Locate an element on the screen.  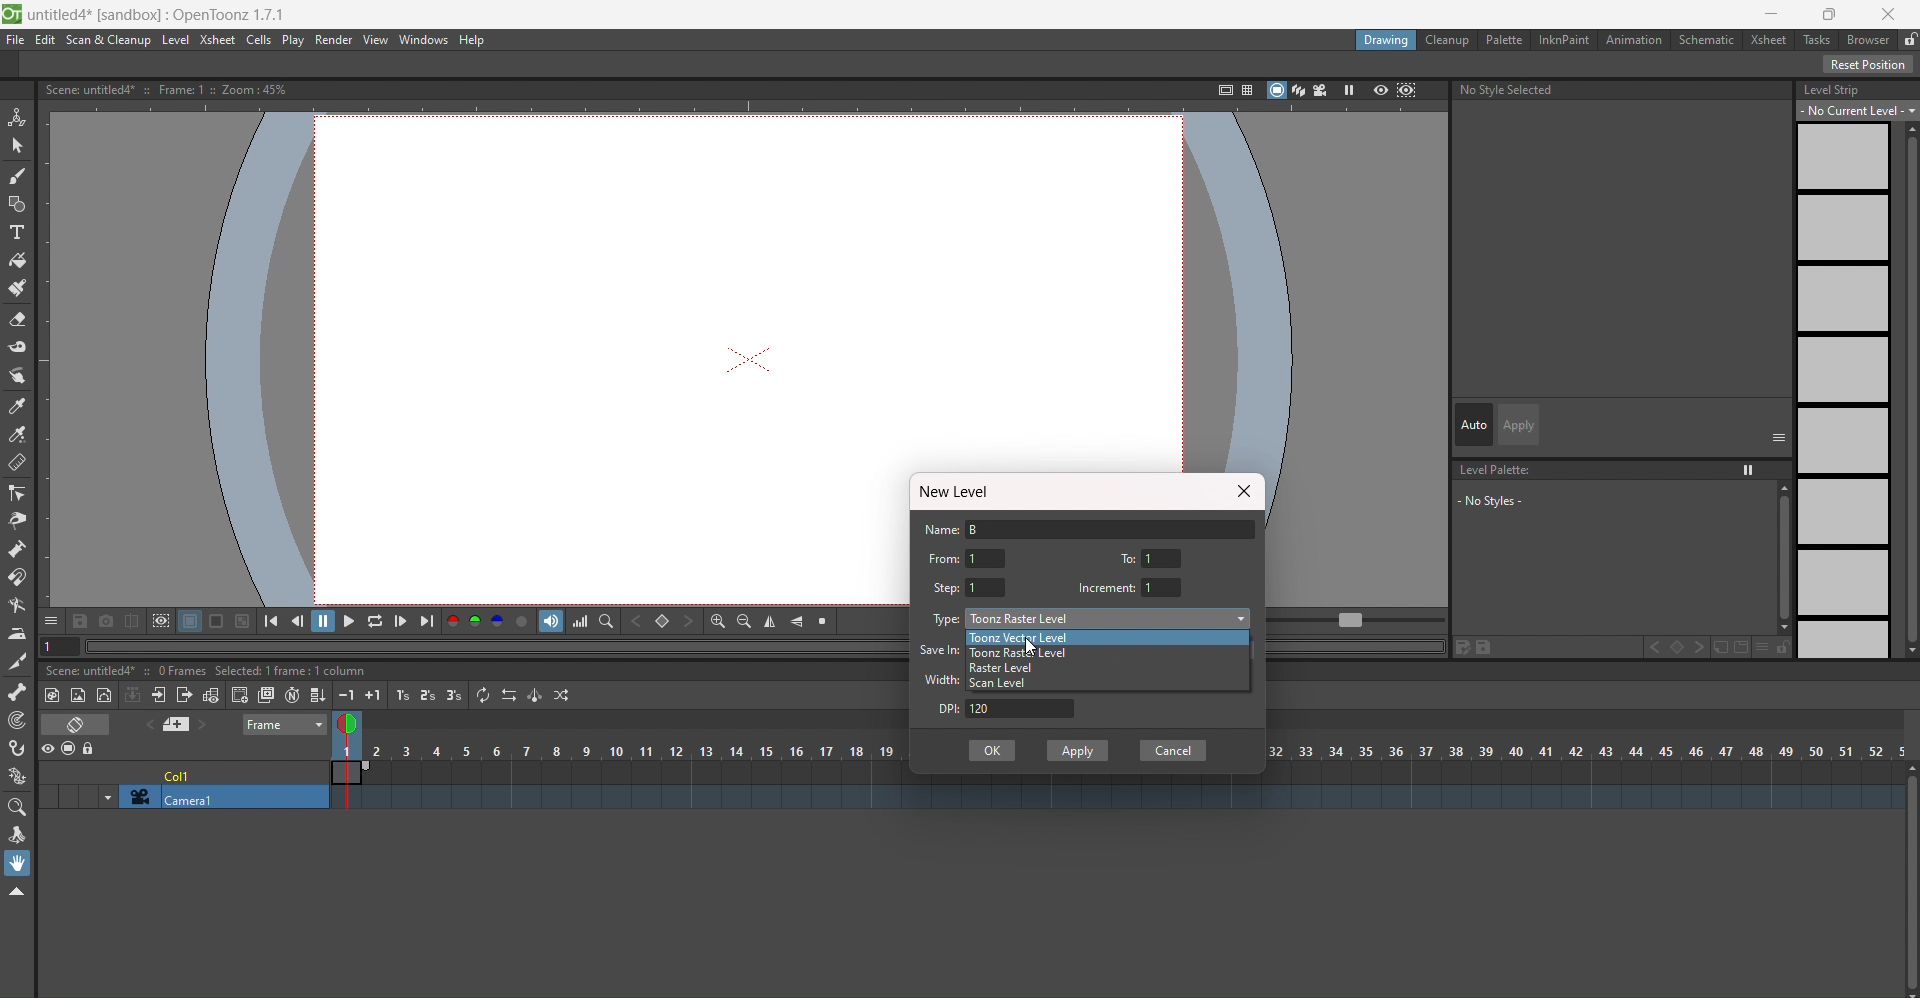
1 is located at coordinates (1164, 586).